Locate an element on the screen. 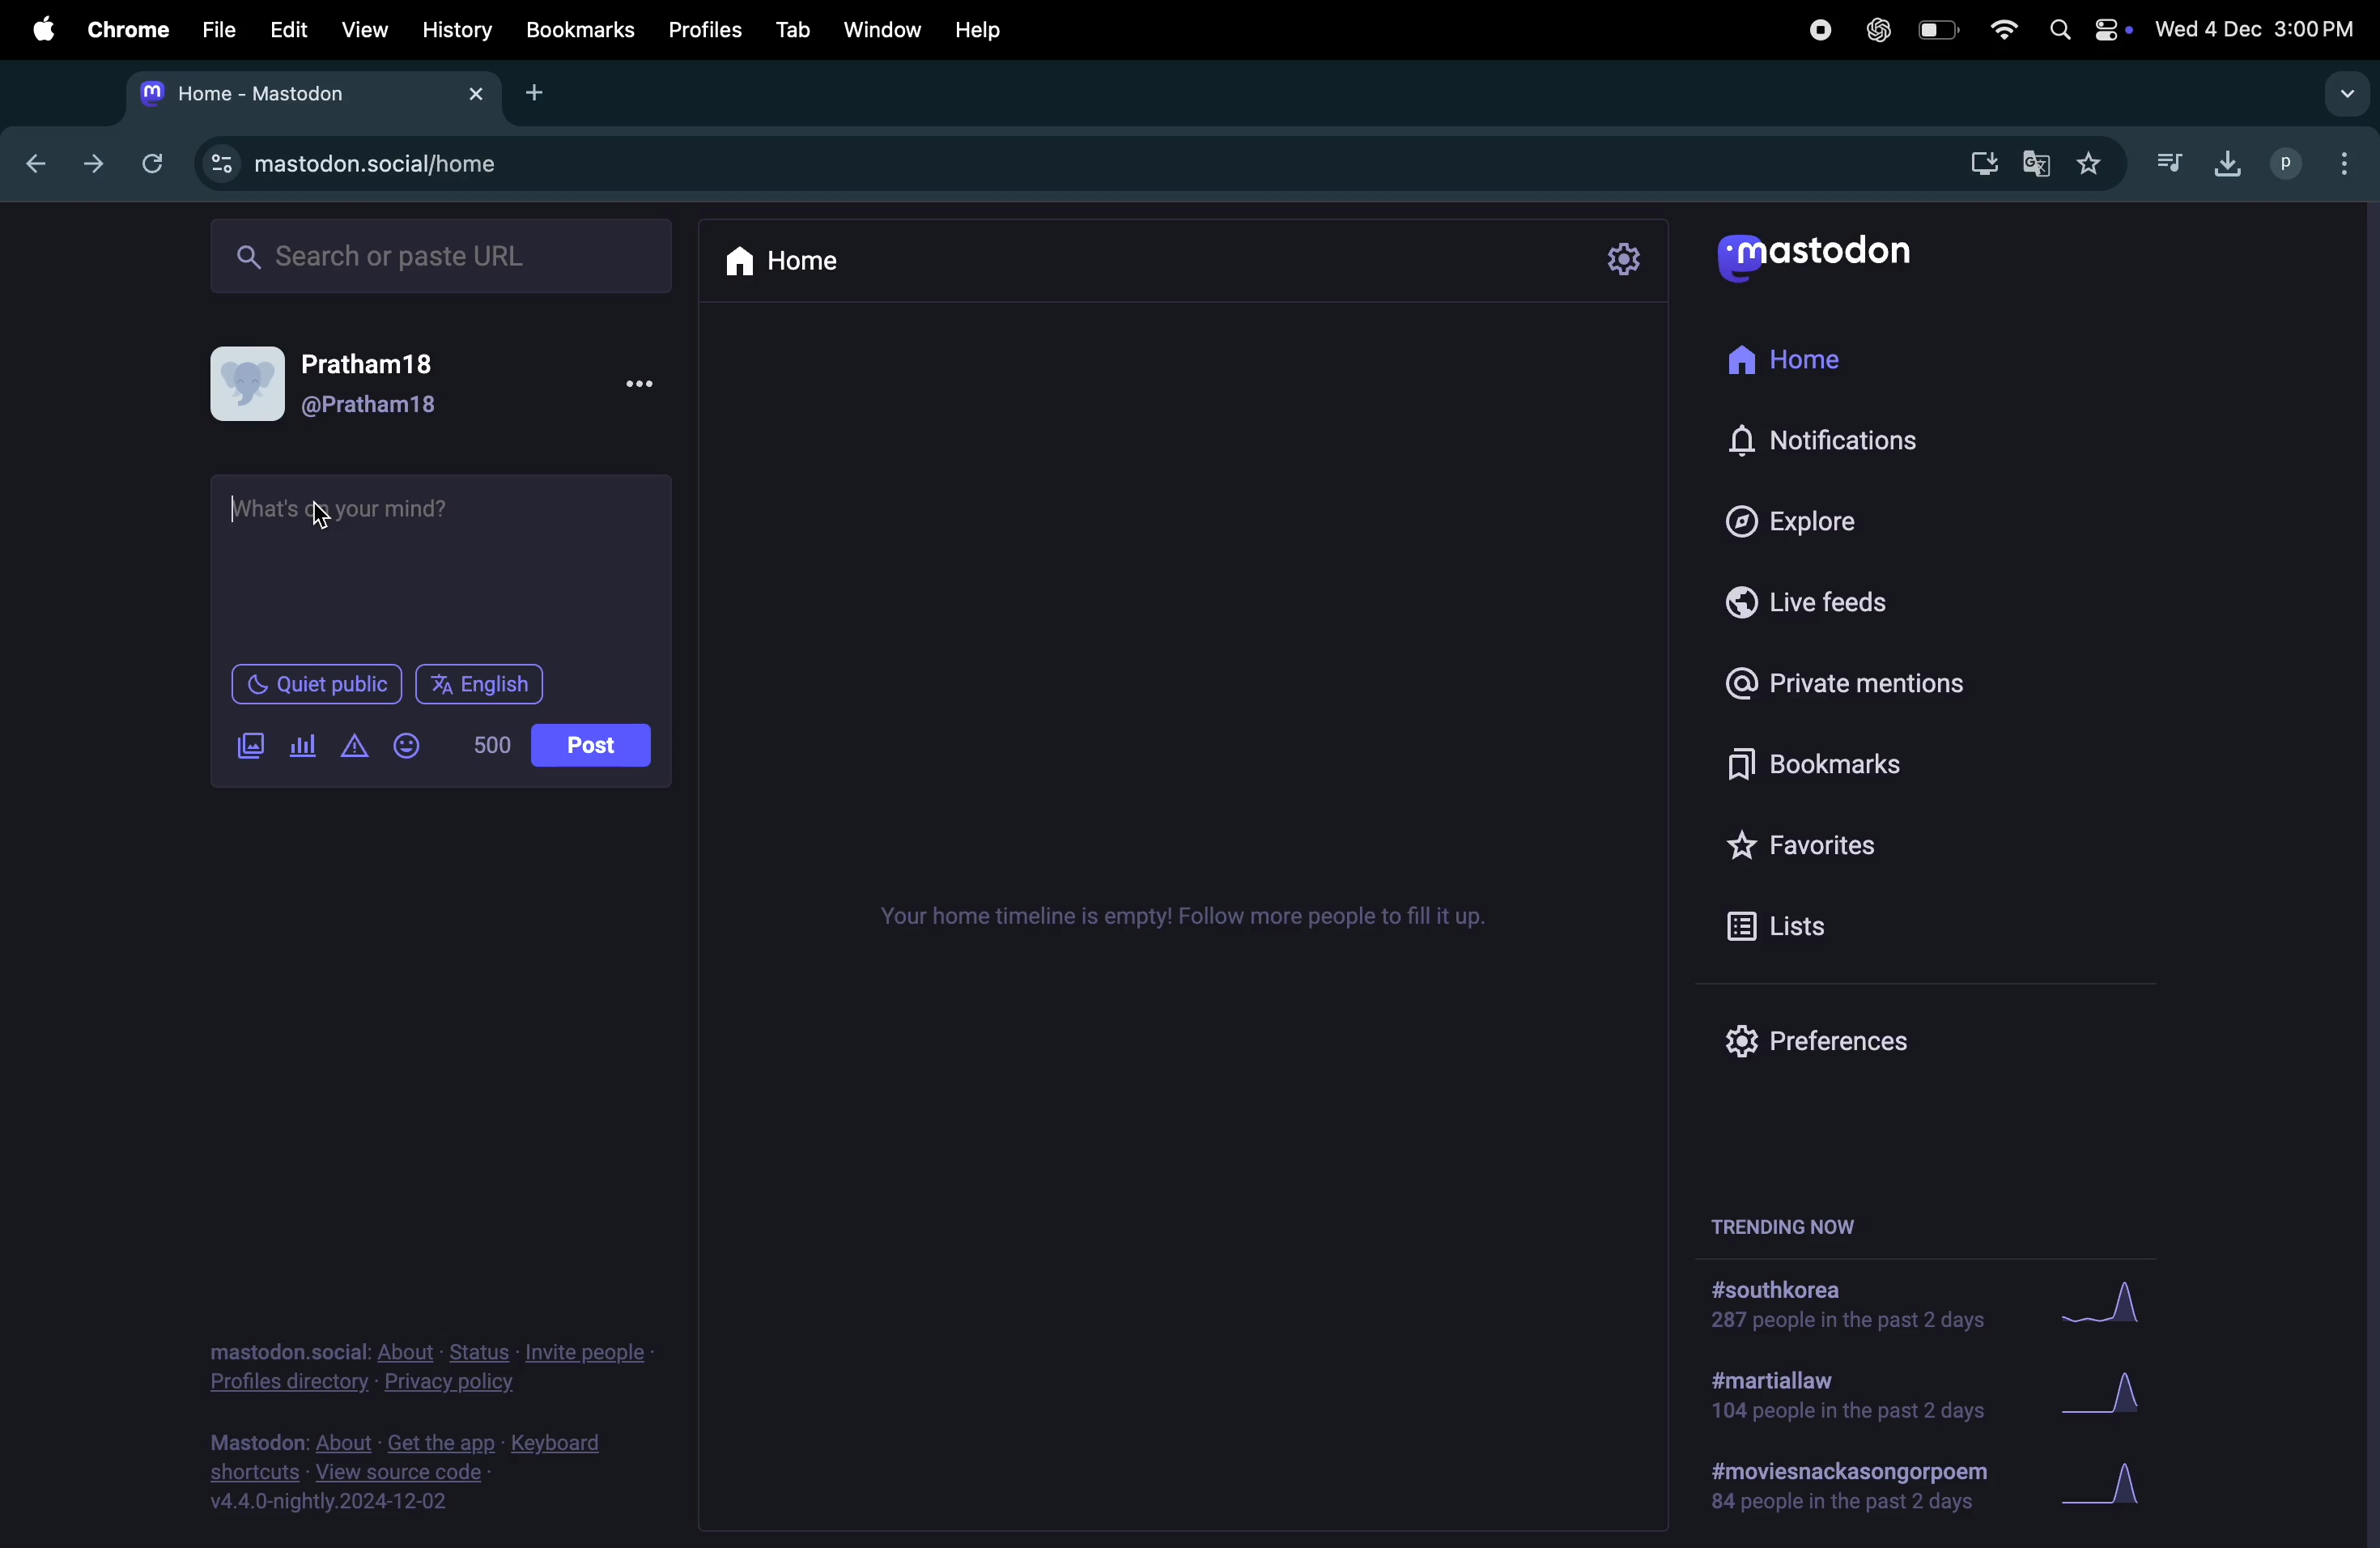 This screenshot has height=1548, width=2380. Mastodon is located at coordinates (1835, 255).